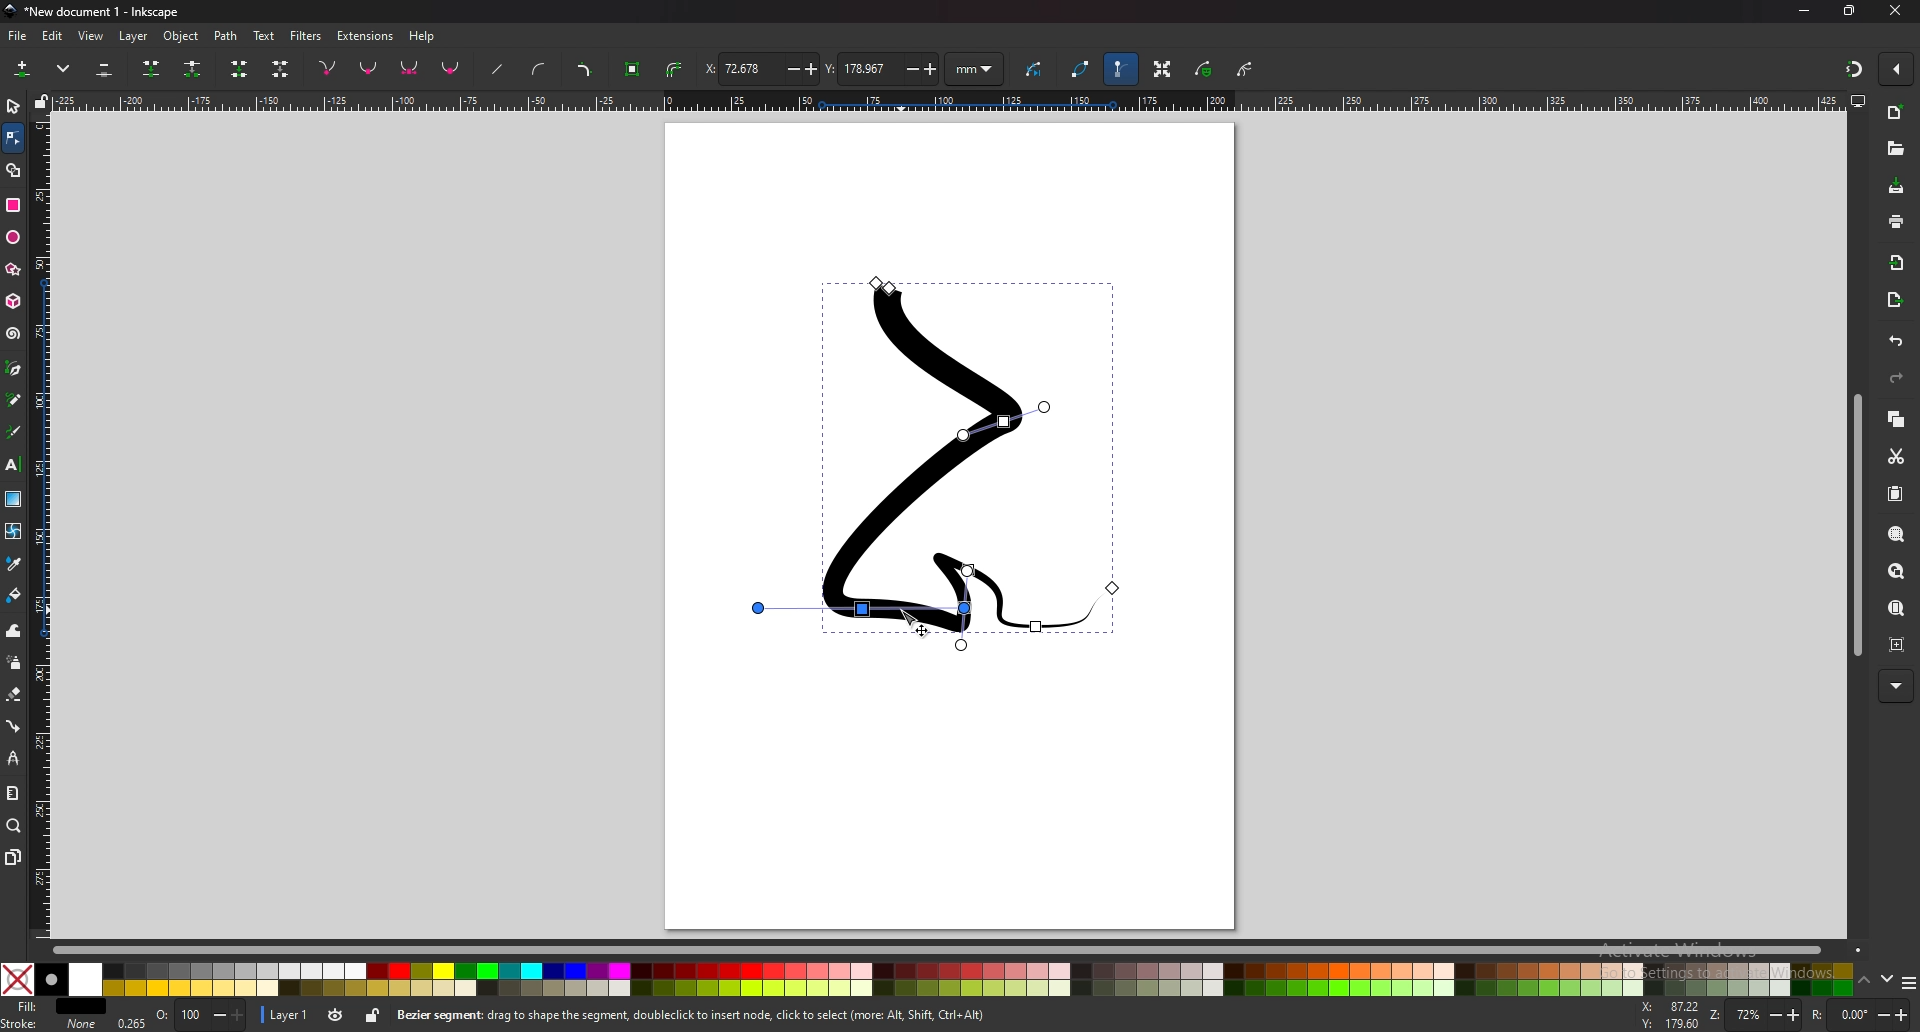 The height and width of the screenshot is (1032, 1920). I want to click on straighten lines, so click(497, 68).